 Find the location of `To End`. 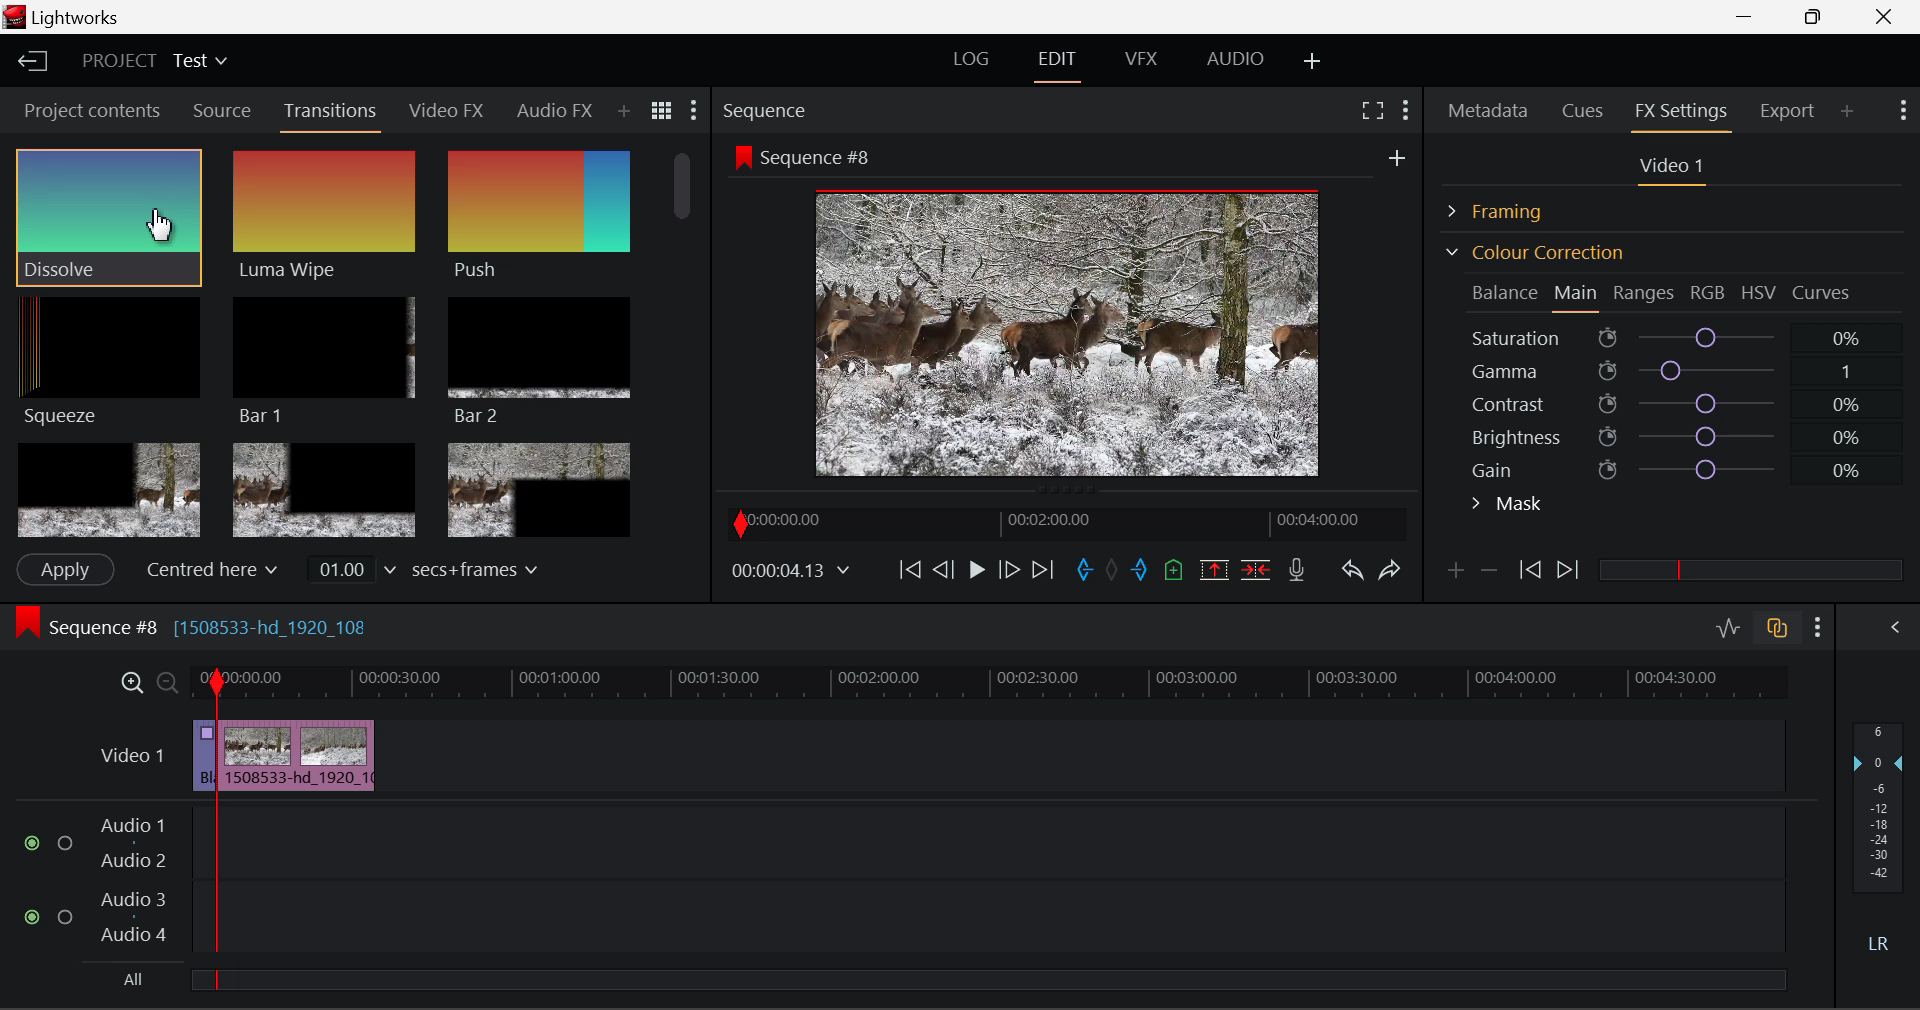

To End is located at coordinates (1043, 570).